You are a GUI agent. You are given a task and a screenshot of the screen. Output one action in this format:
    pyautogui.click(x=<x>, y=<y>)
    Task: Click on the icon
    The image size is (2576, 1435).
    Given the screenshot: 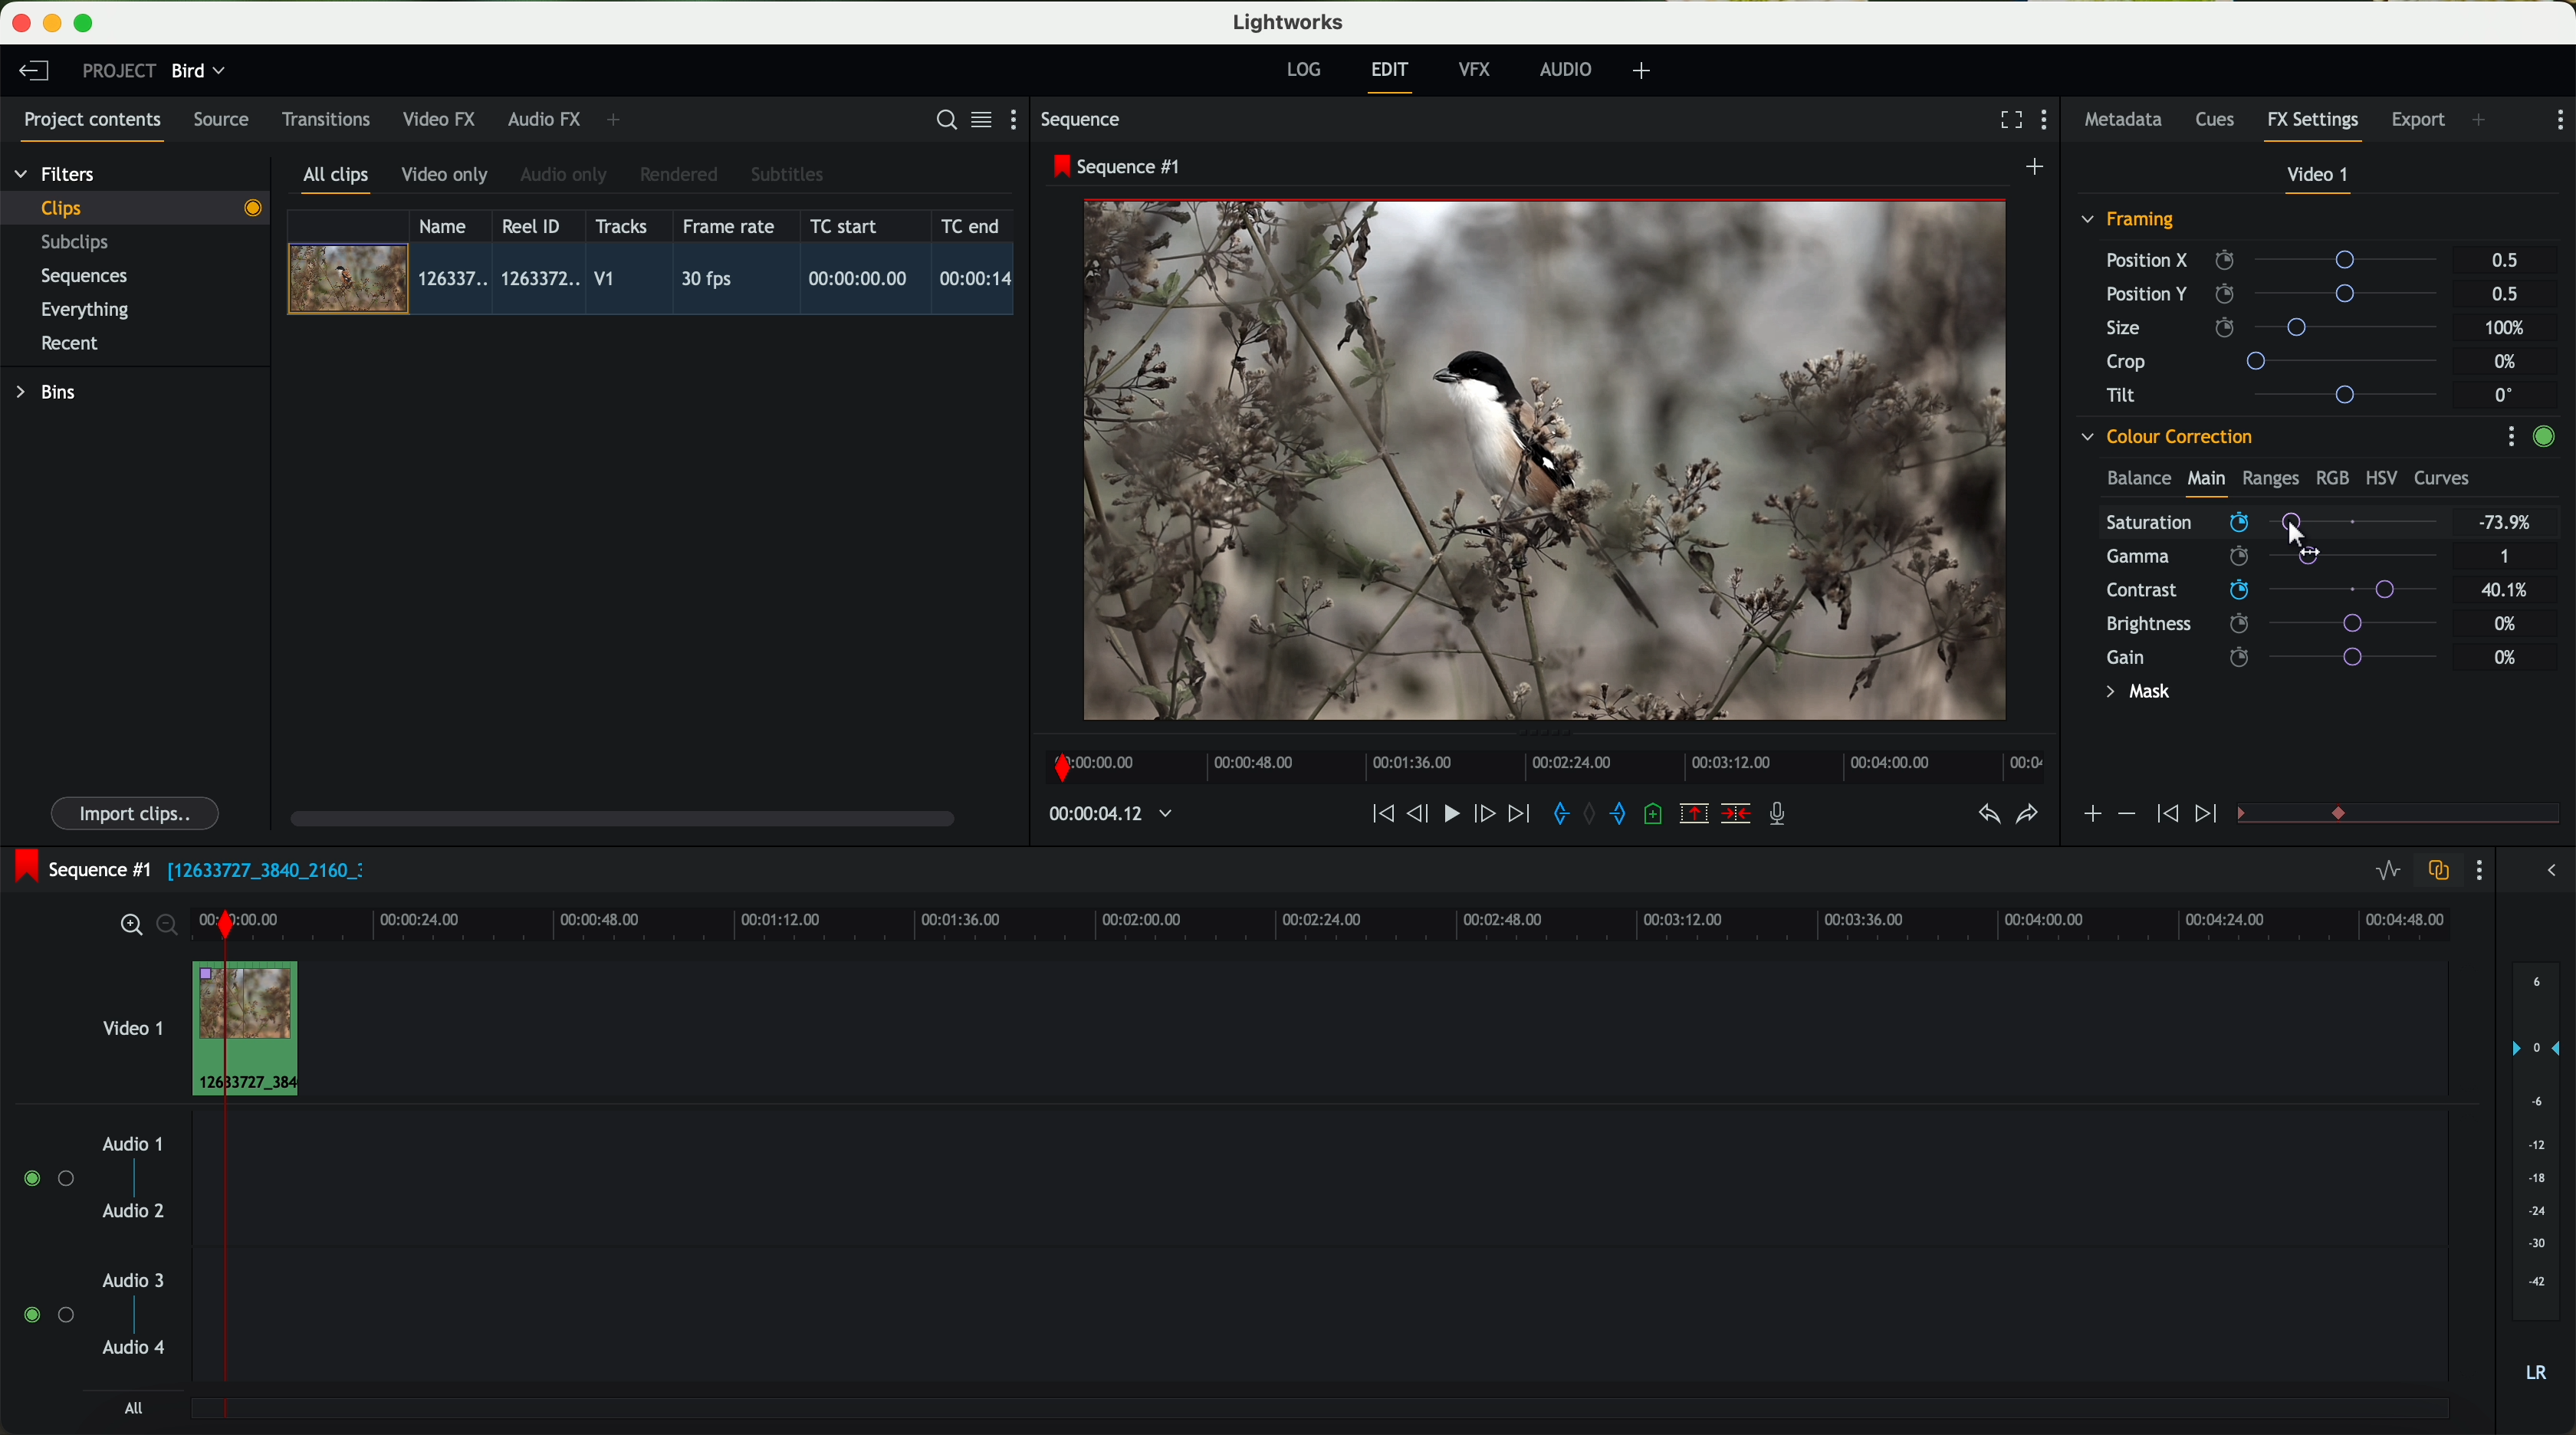 What is the action you would take?
    pyautogui.click(x=2164, y=815)
    